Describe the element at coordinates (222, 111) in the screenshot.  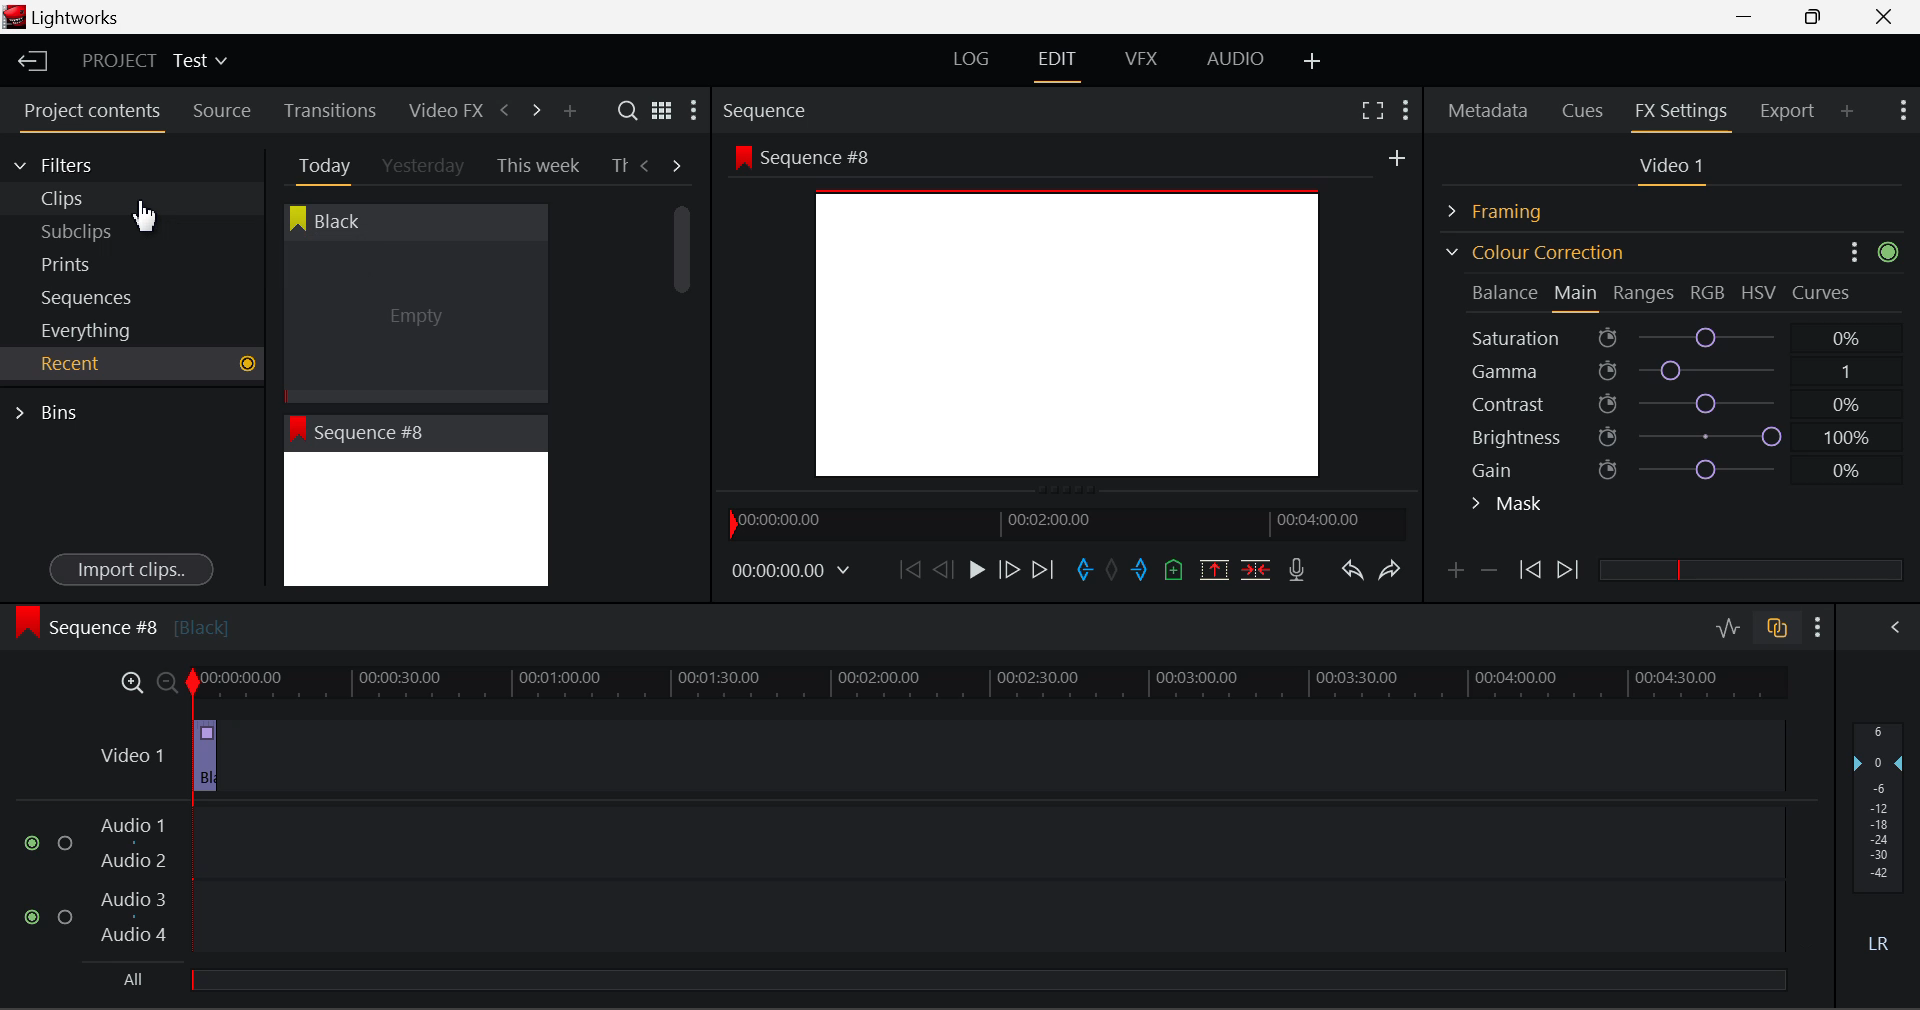
I see `Source` at that location.